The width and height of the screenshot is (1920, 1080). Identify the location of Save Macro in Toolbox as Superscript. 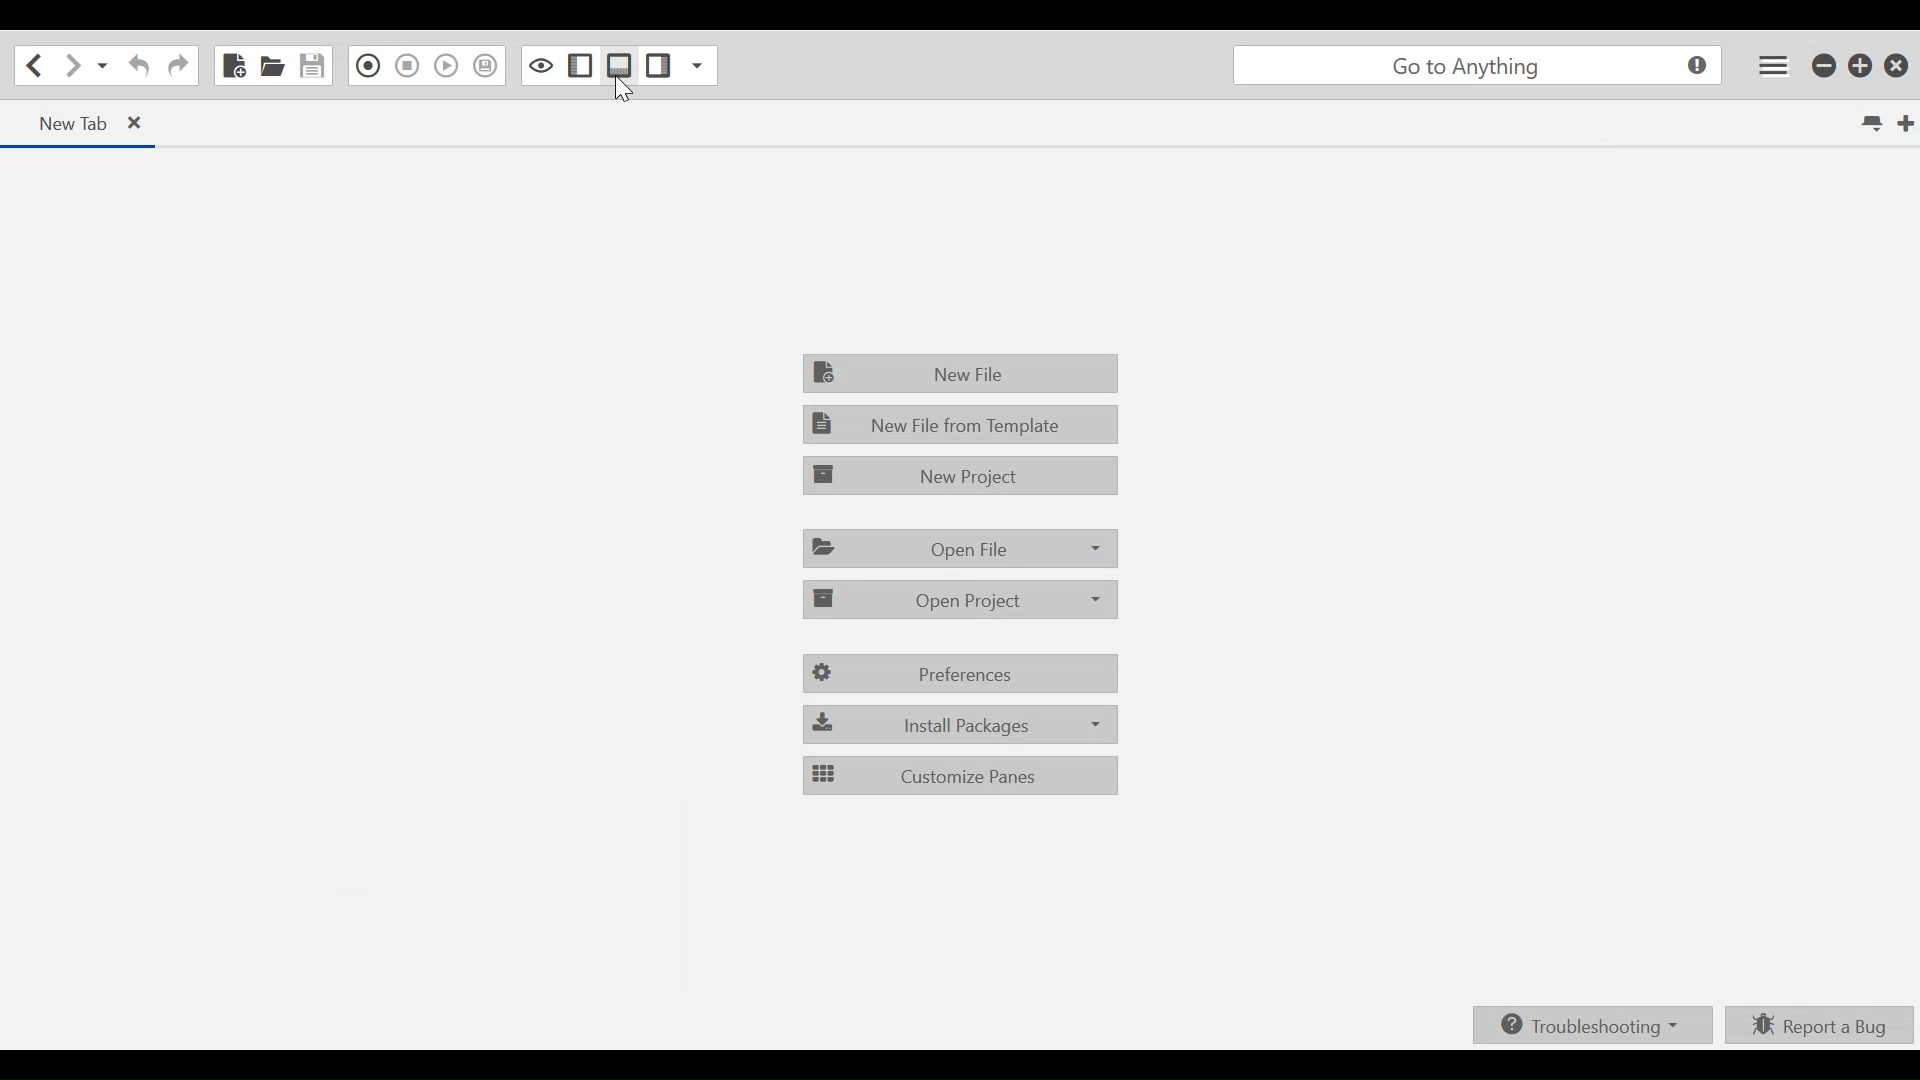
(487, 66).